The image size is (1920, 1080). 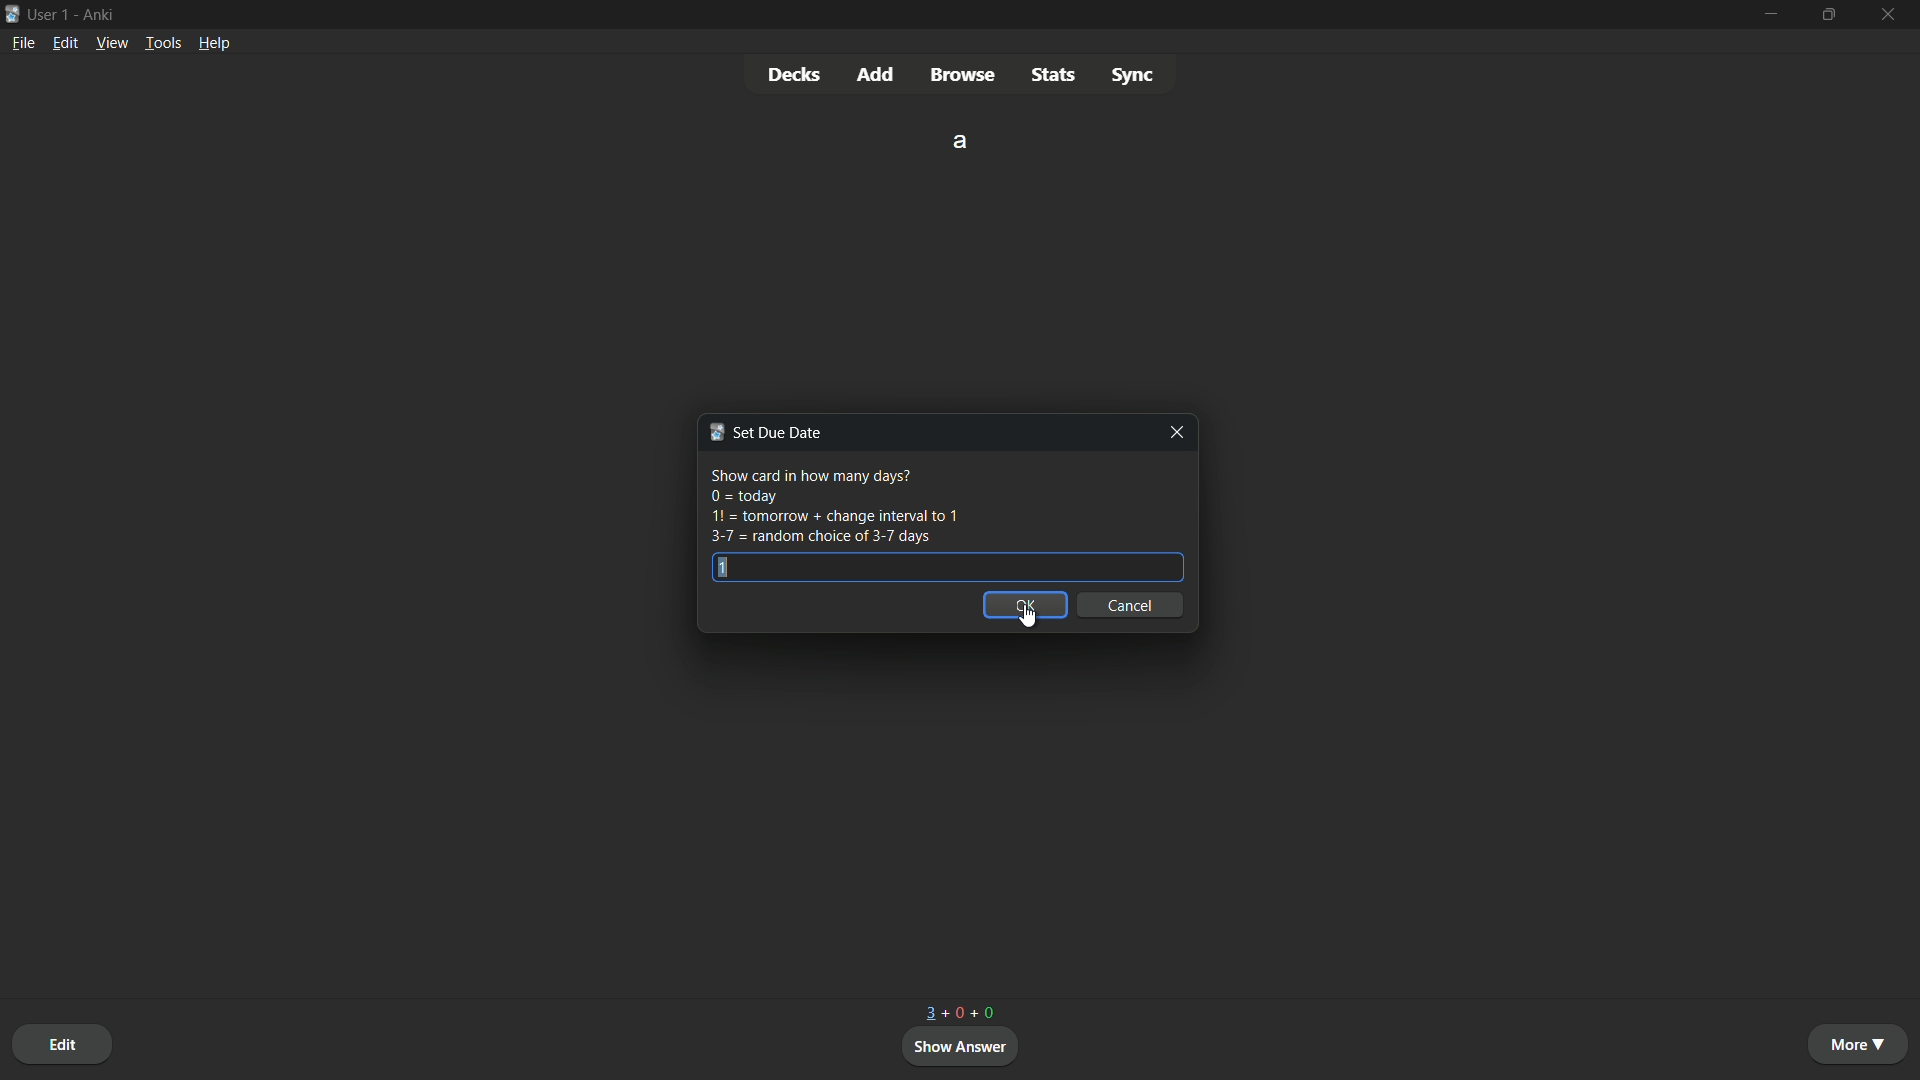 What do you see at coordinates (964, 75) in the screenshot?
I see `browse` at bounding box center [964, 75].